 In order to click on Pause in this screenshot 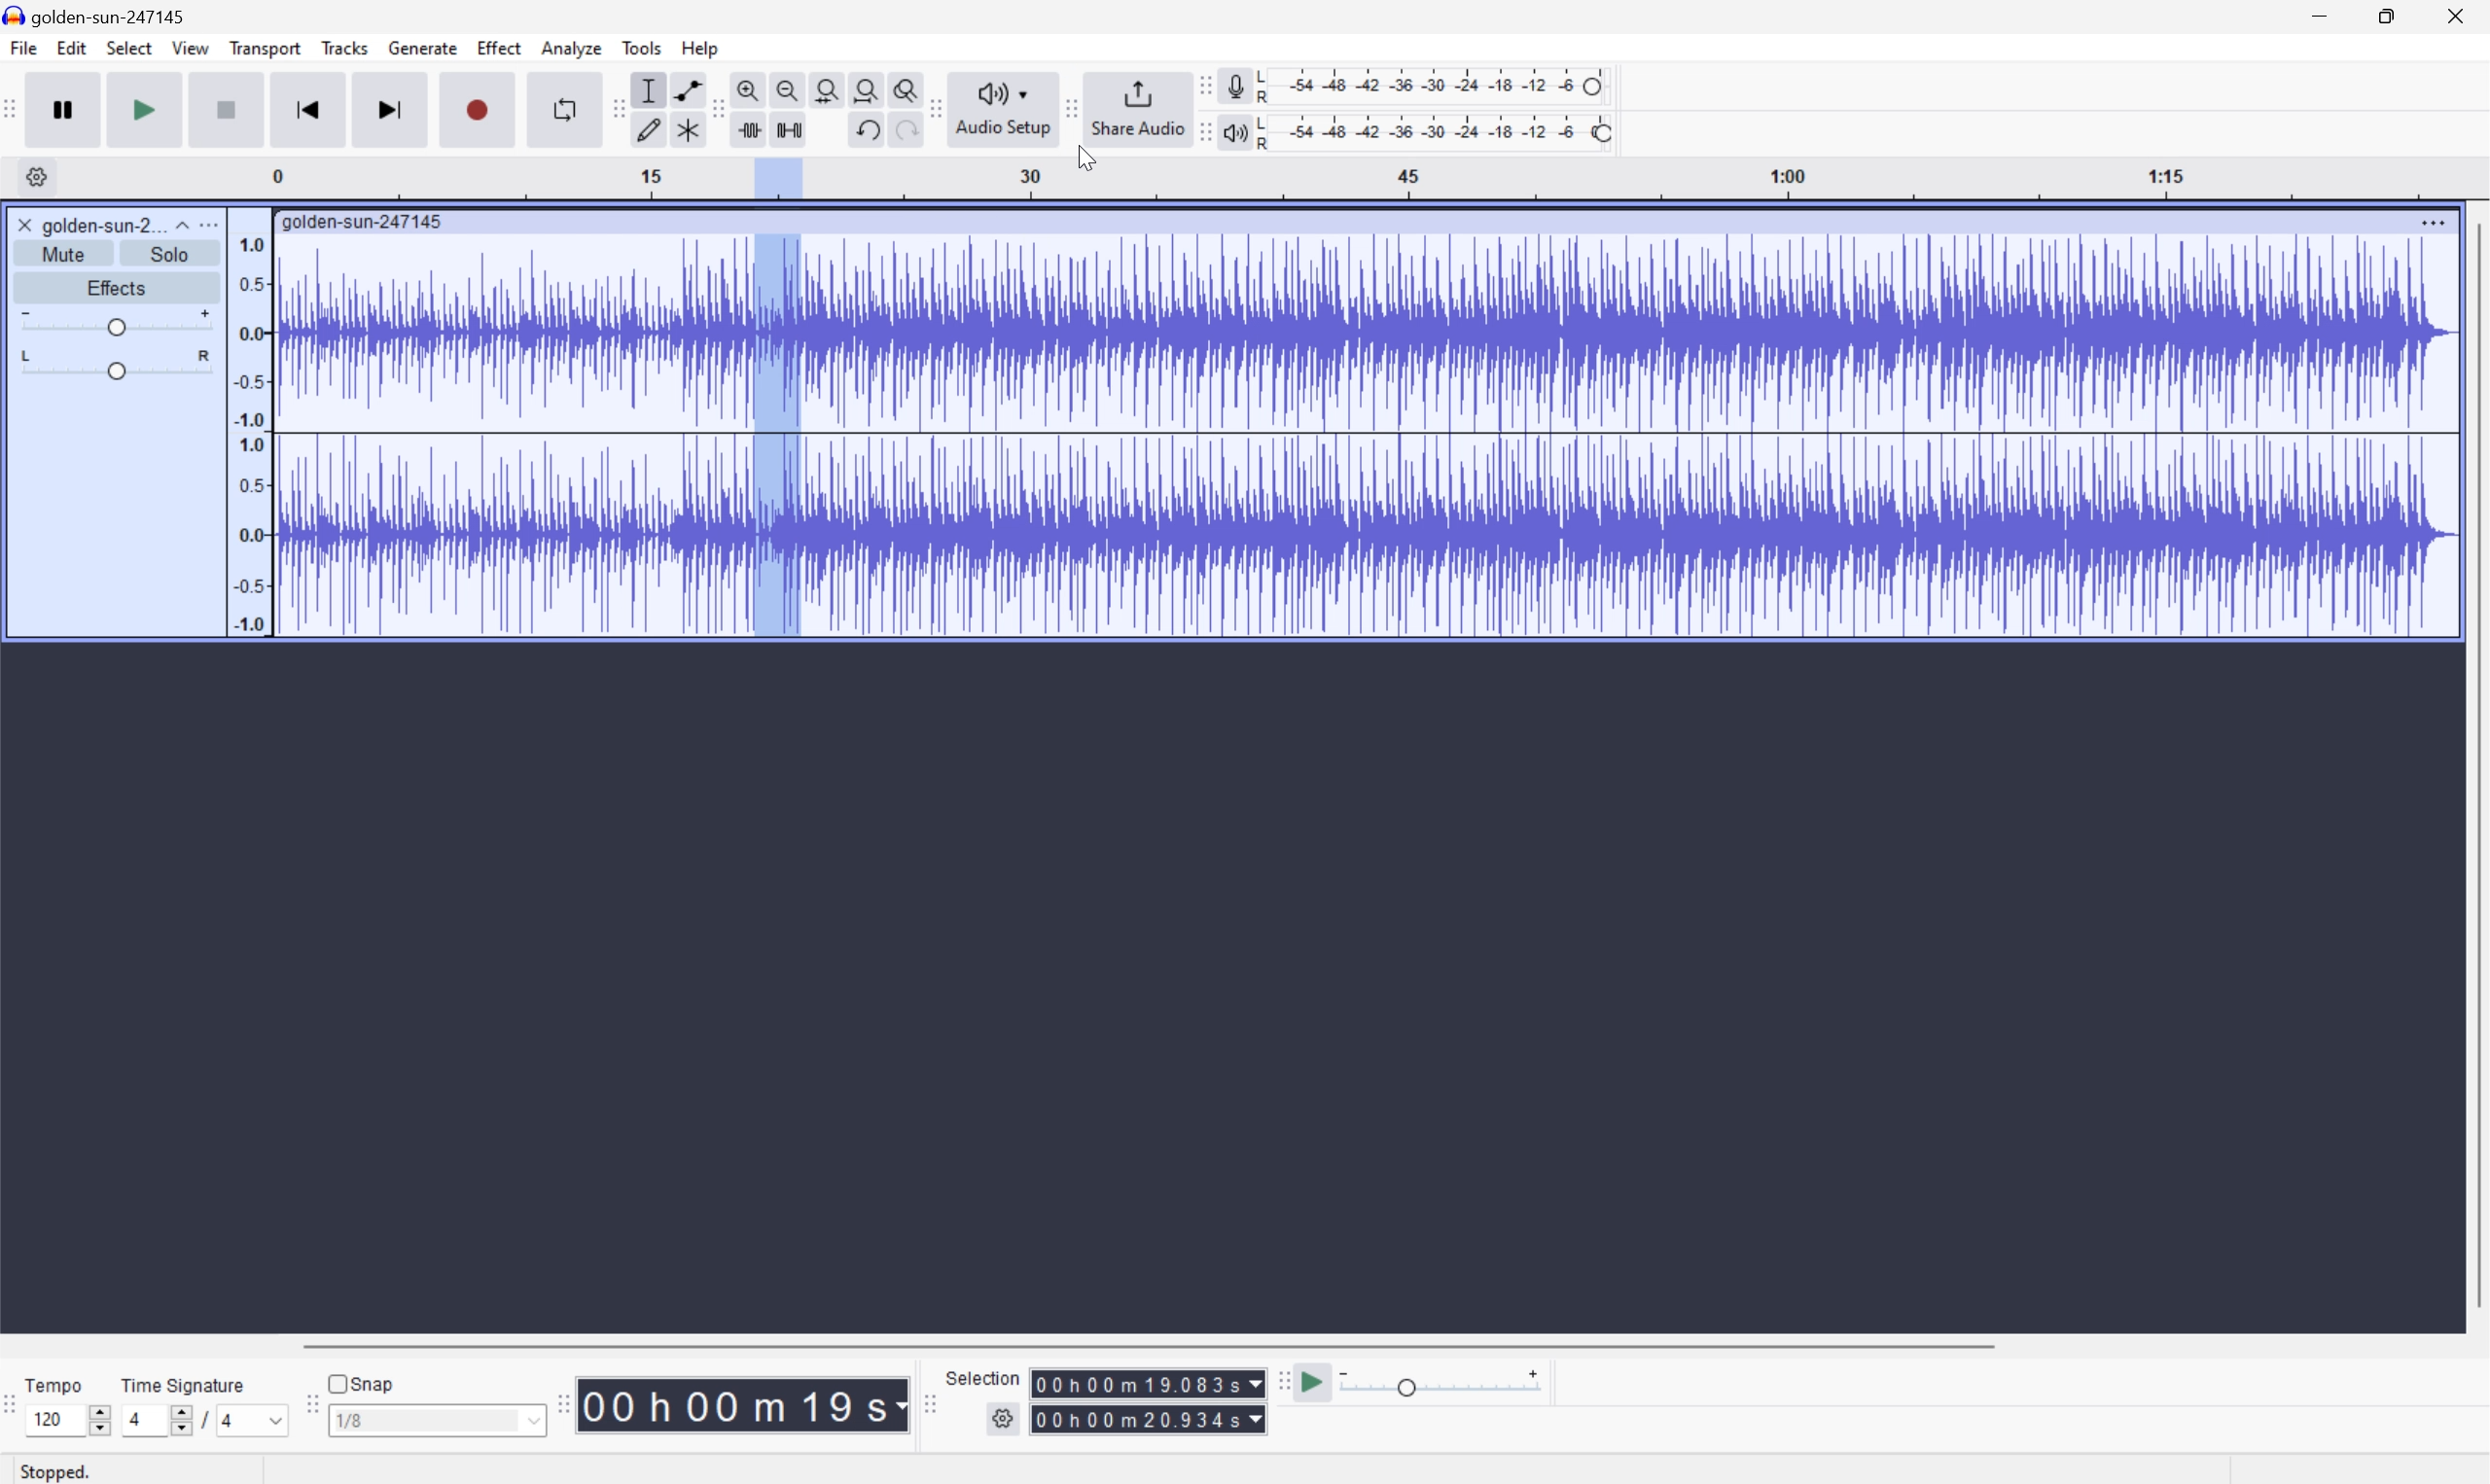, I will do `click(62, 109)`.